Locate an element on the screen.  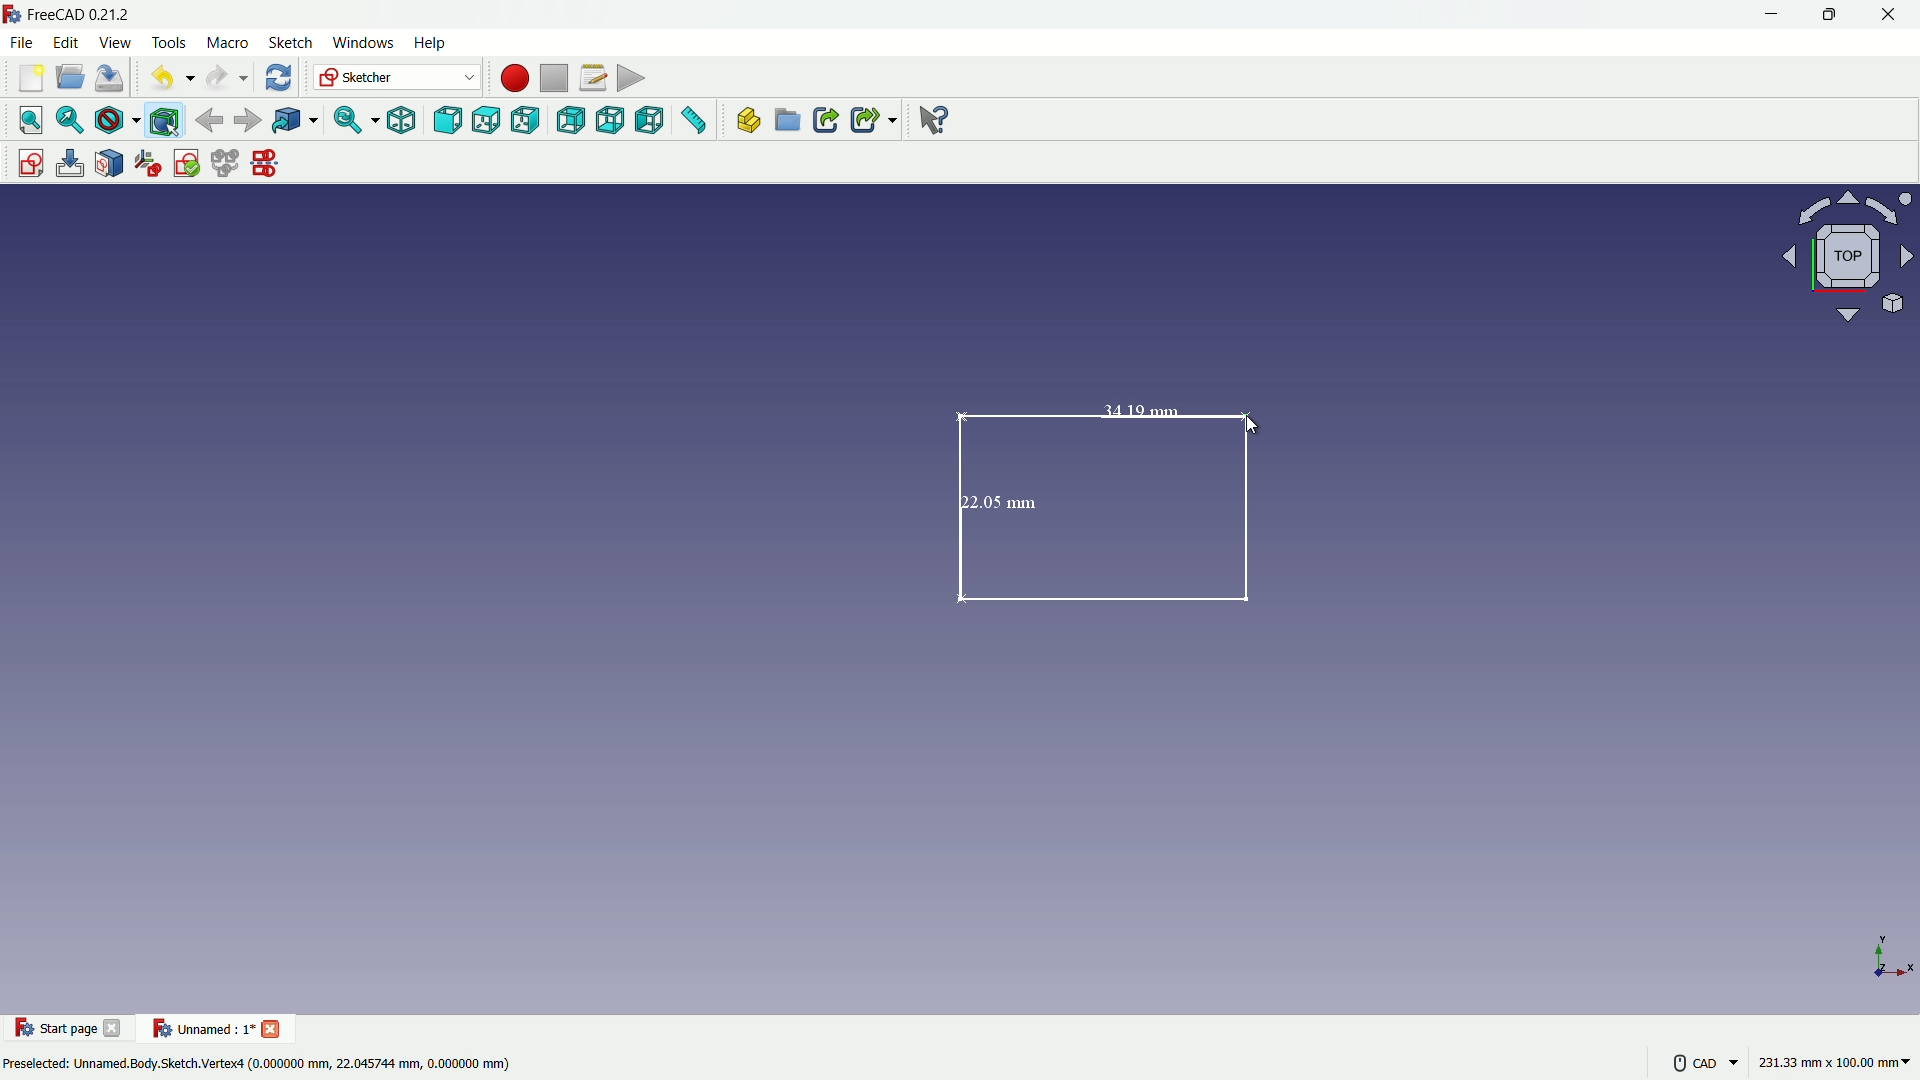
bottom view is located at coordinates (611, 122).